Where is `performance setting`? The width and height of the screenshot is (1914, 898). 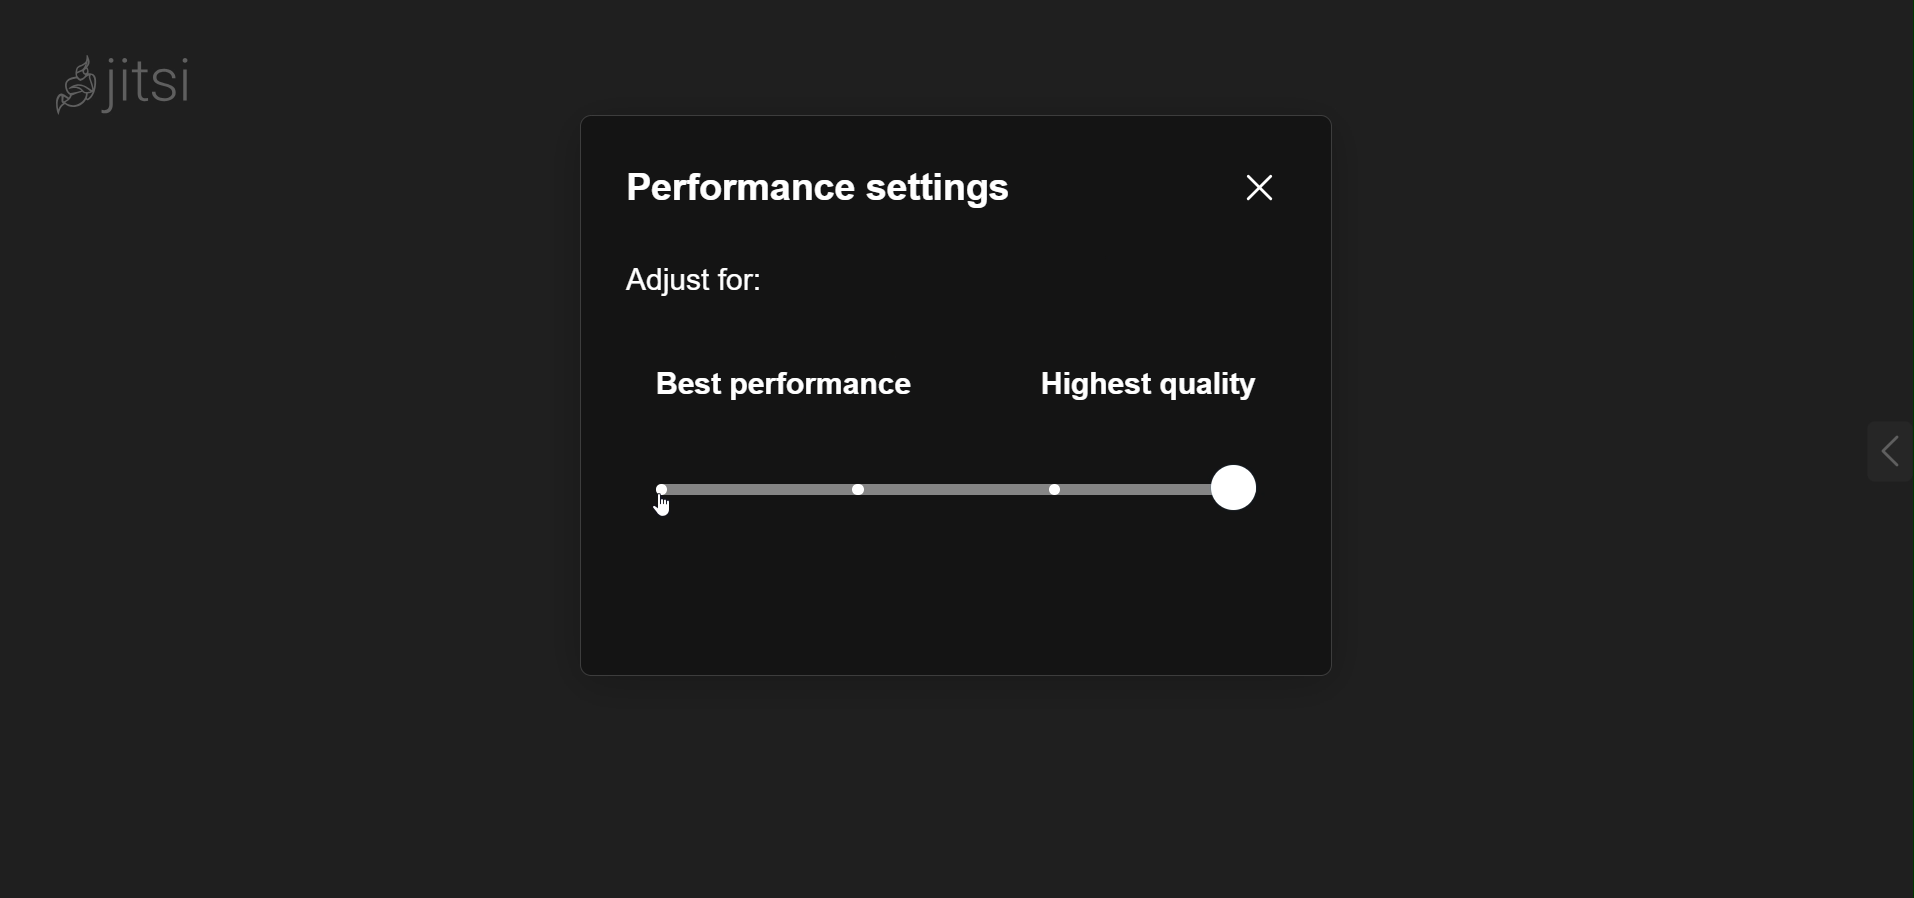 performance setting is located at coordinates (823, 185).